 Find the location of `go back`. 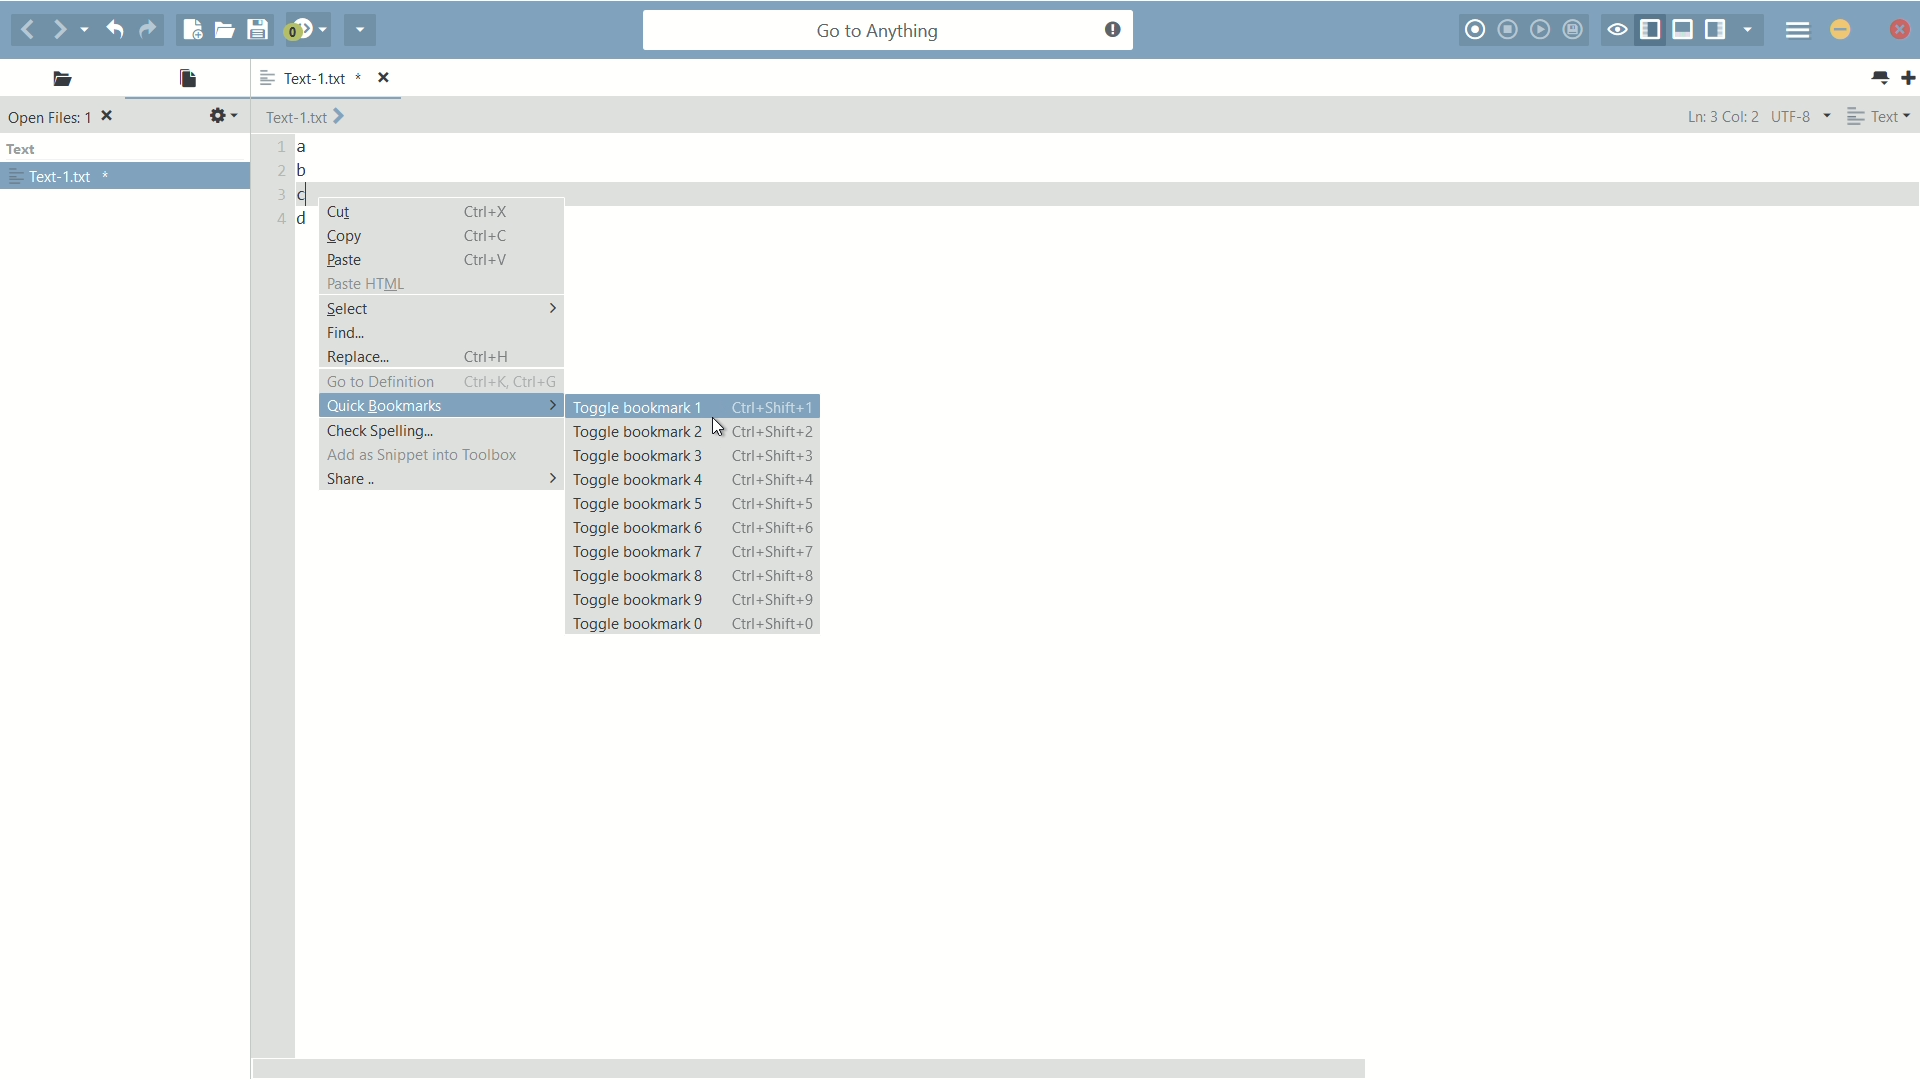

go back is located at coordinates (27, 29).